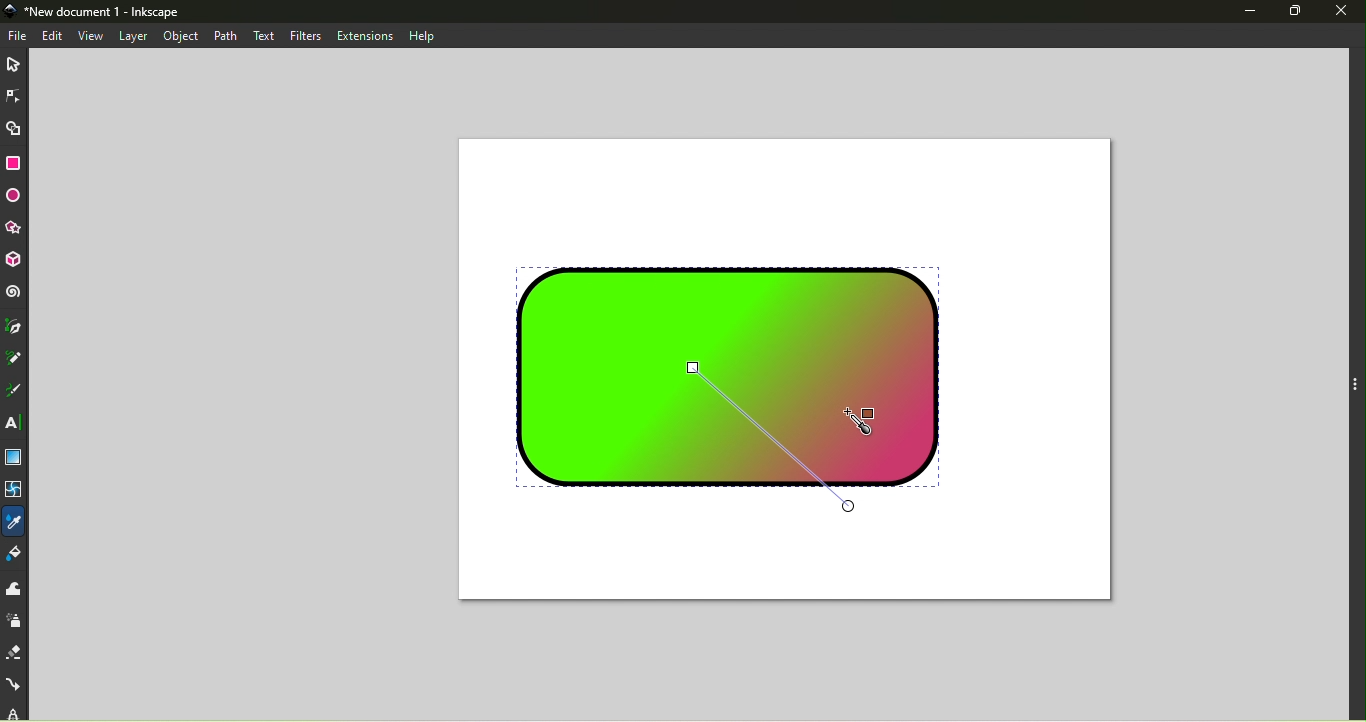 This screenshot has height=722, width=1366. Describe the element at coordinates (13, 589) in the screenshot. I see `Tweak tool` at that location.